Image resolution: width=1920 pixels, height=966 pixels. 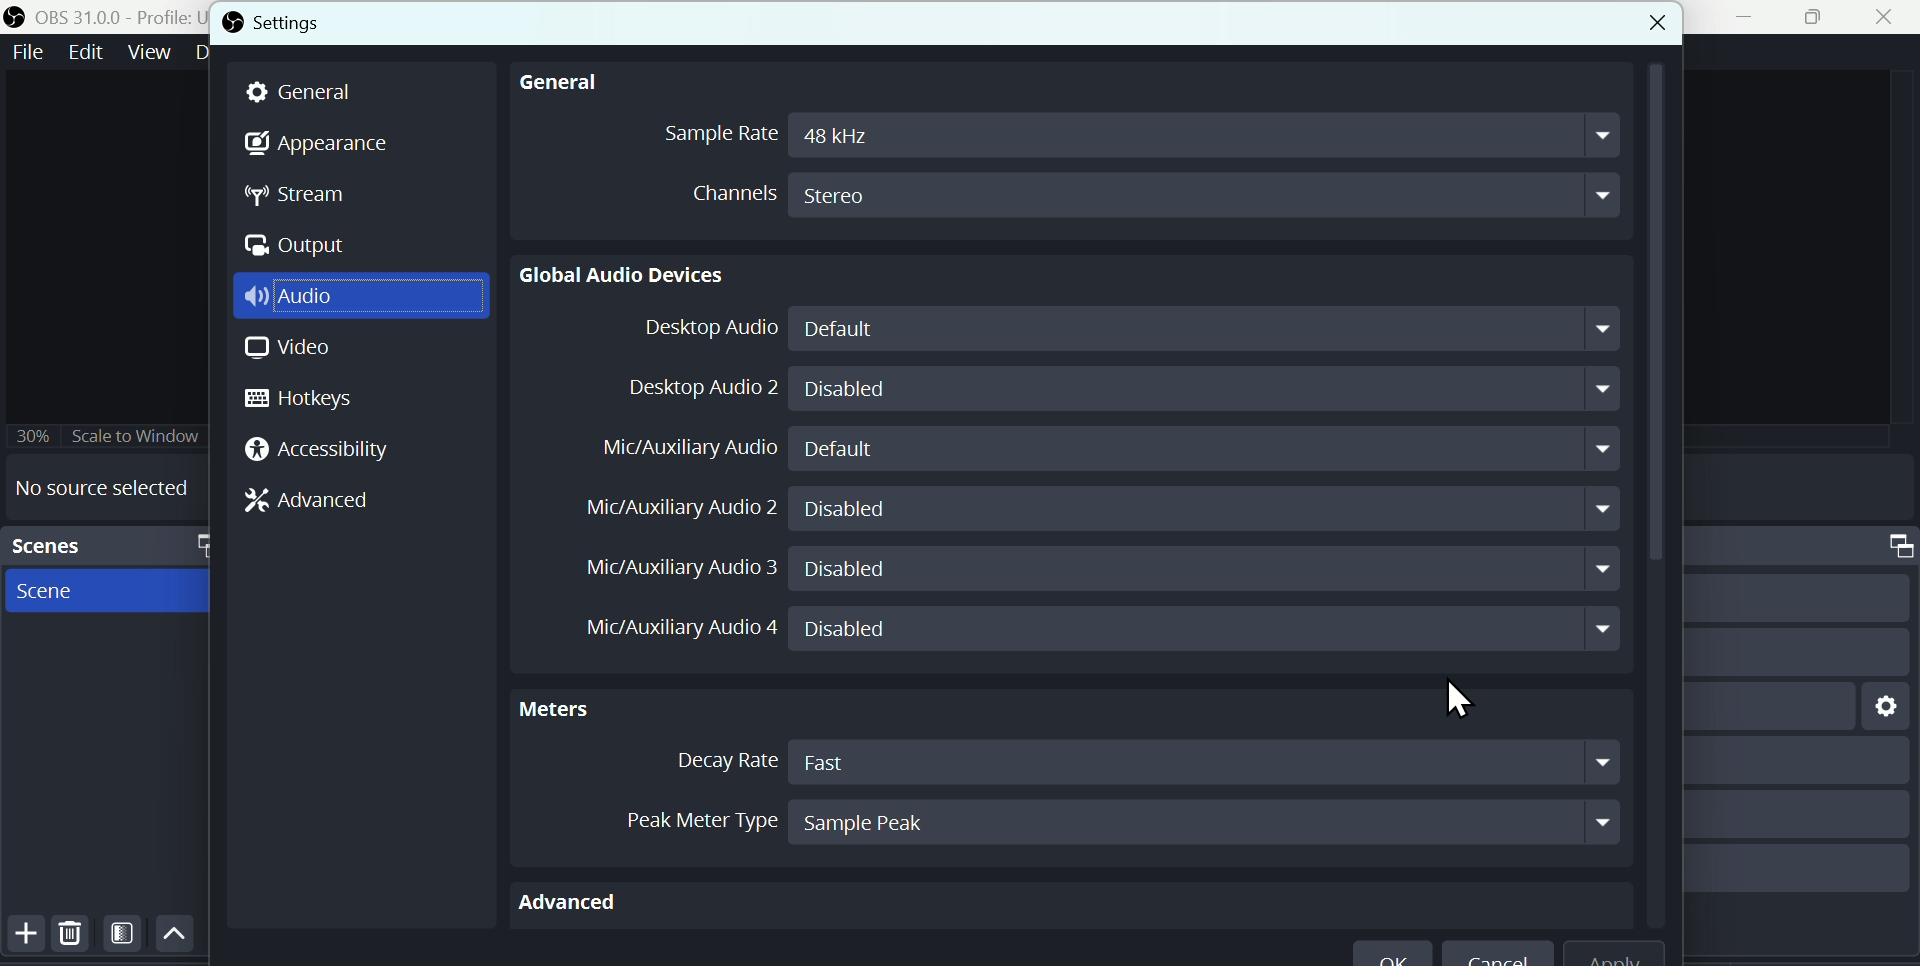 What do you see at coordinates (151, 51) in the screenshot?
I see `Views` at bounding box center [151, 51].